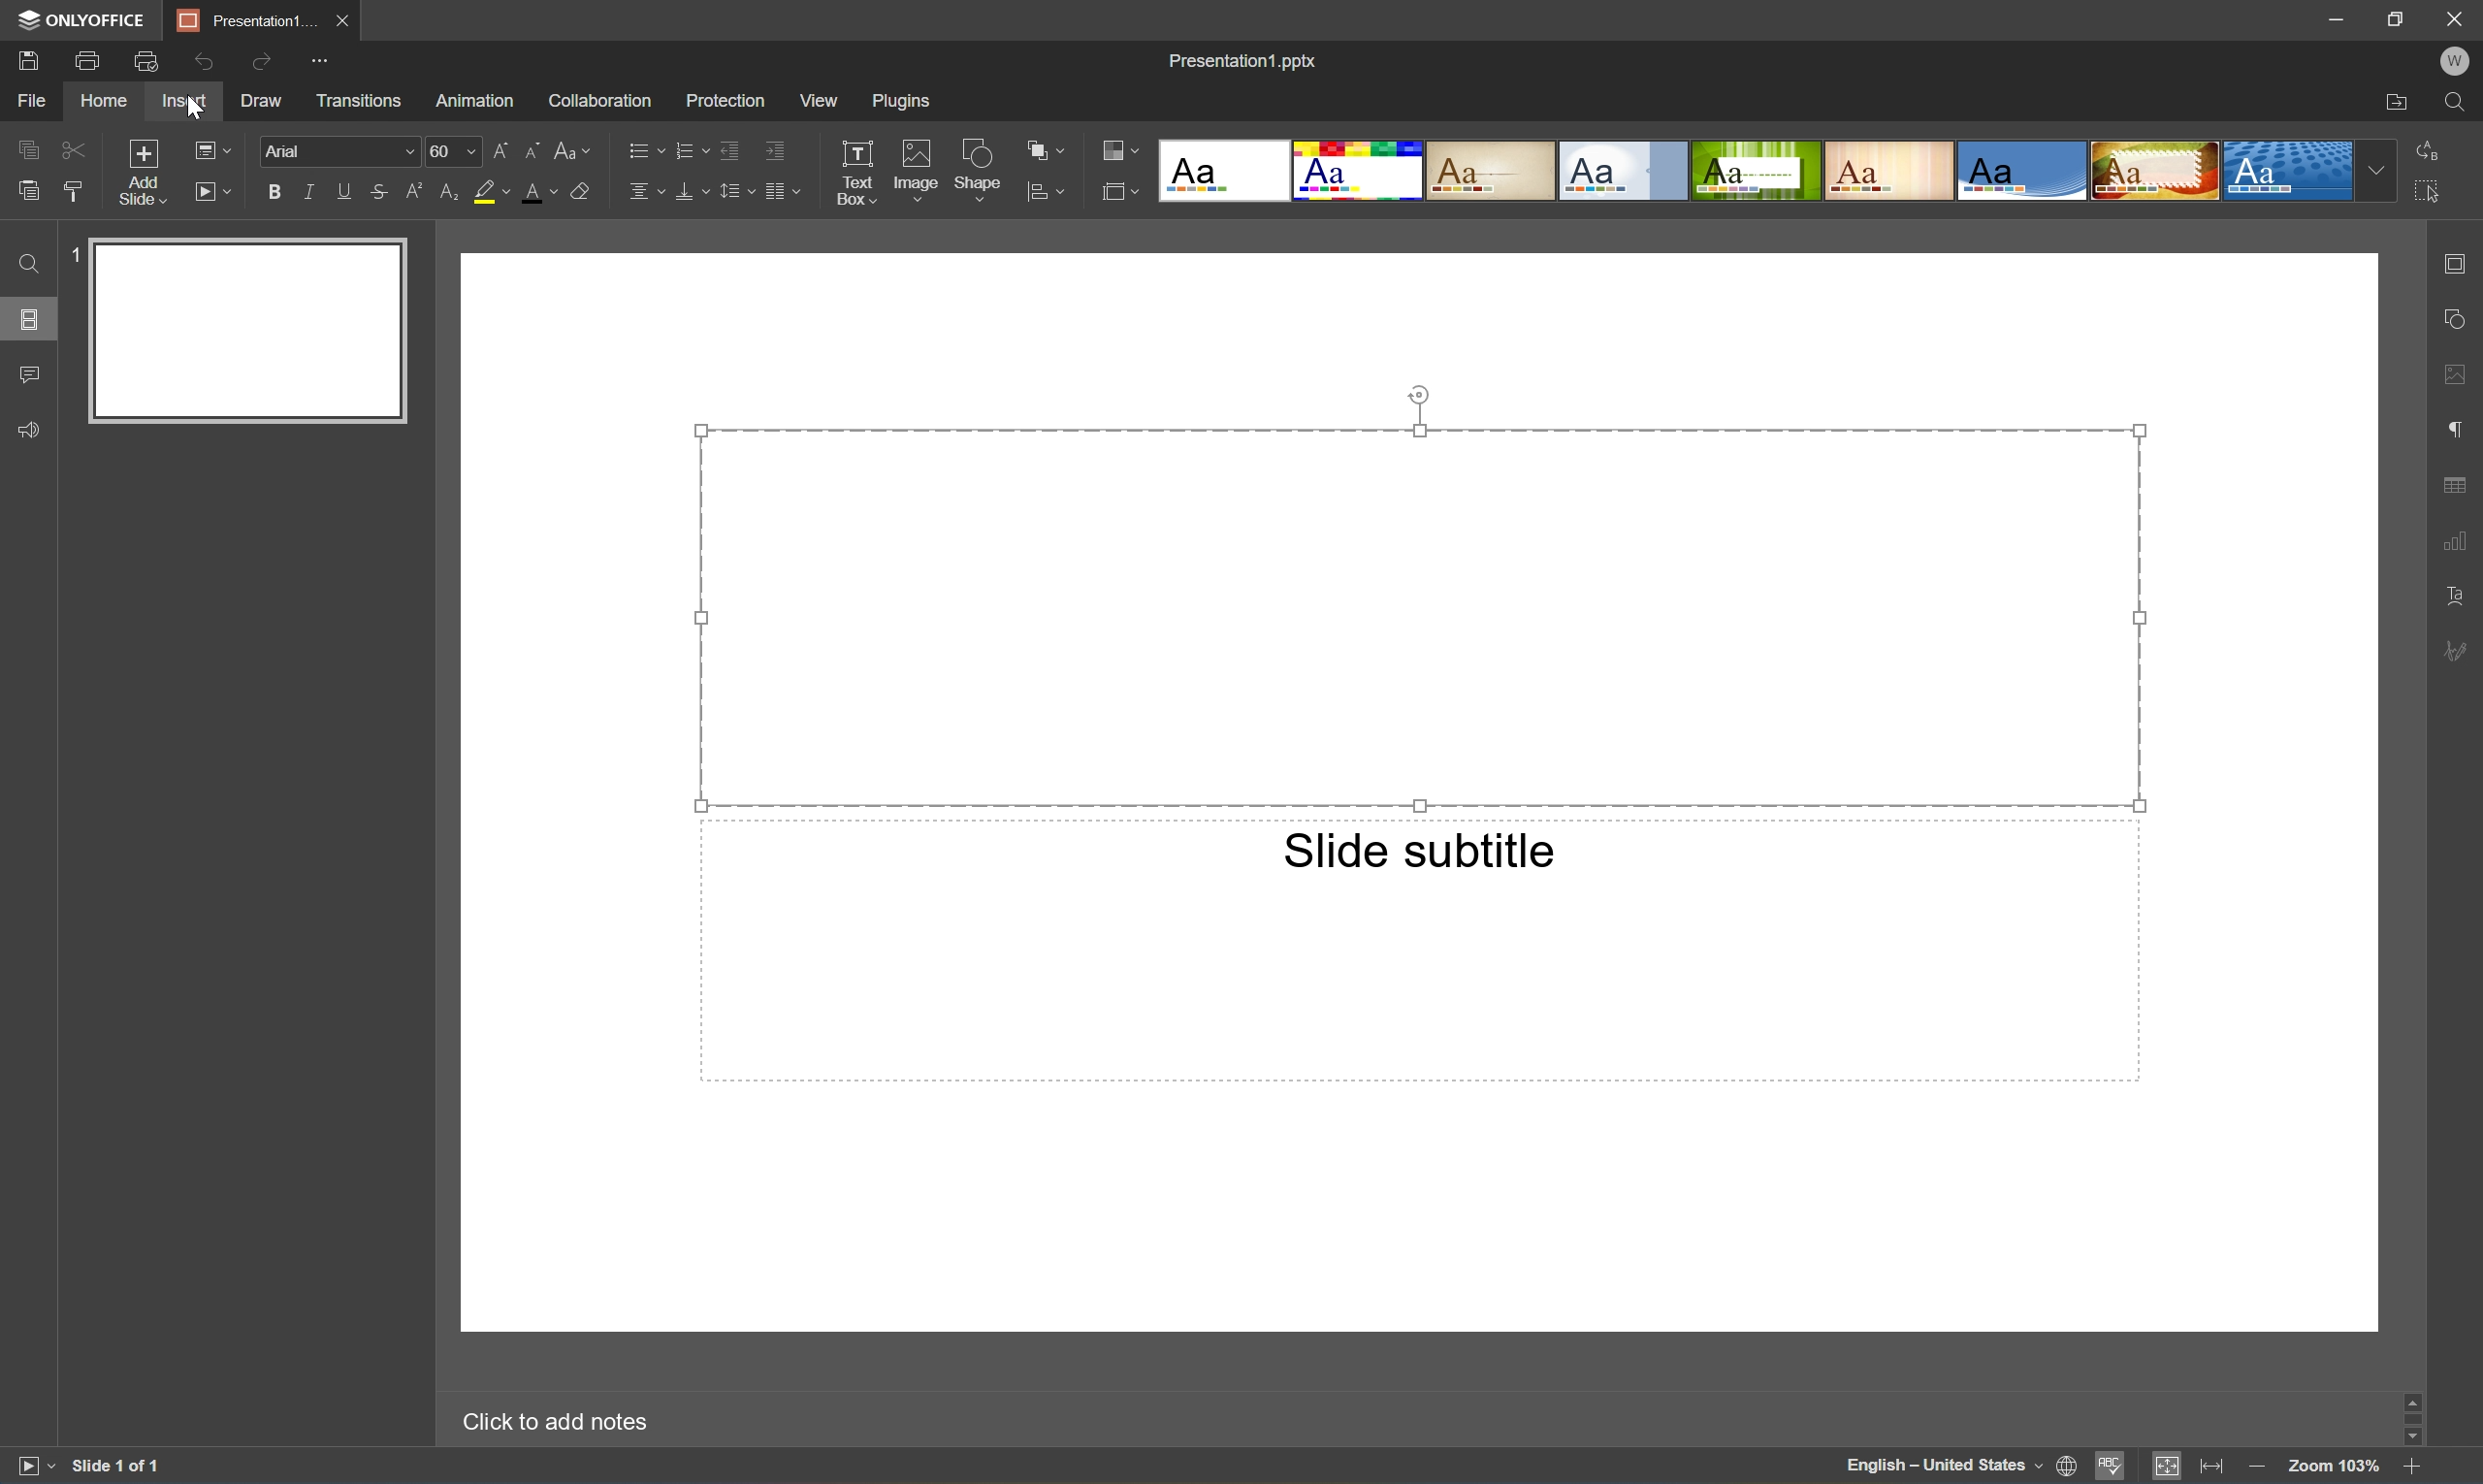 This screenshot has height=1484, width=2483. I want to click on Highlight color, so click(497, 189).